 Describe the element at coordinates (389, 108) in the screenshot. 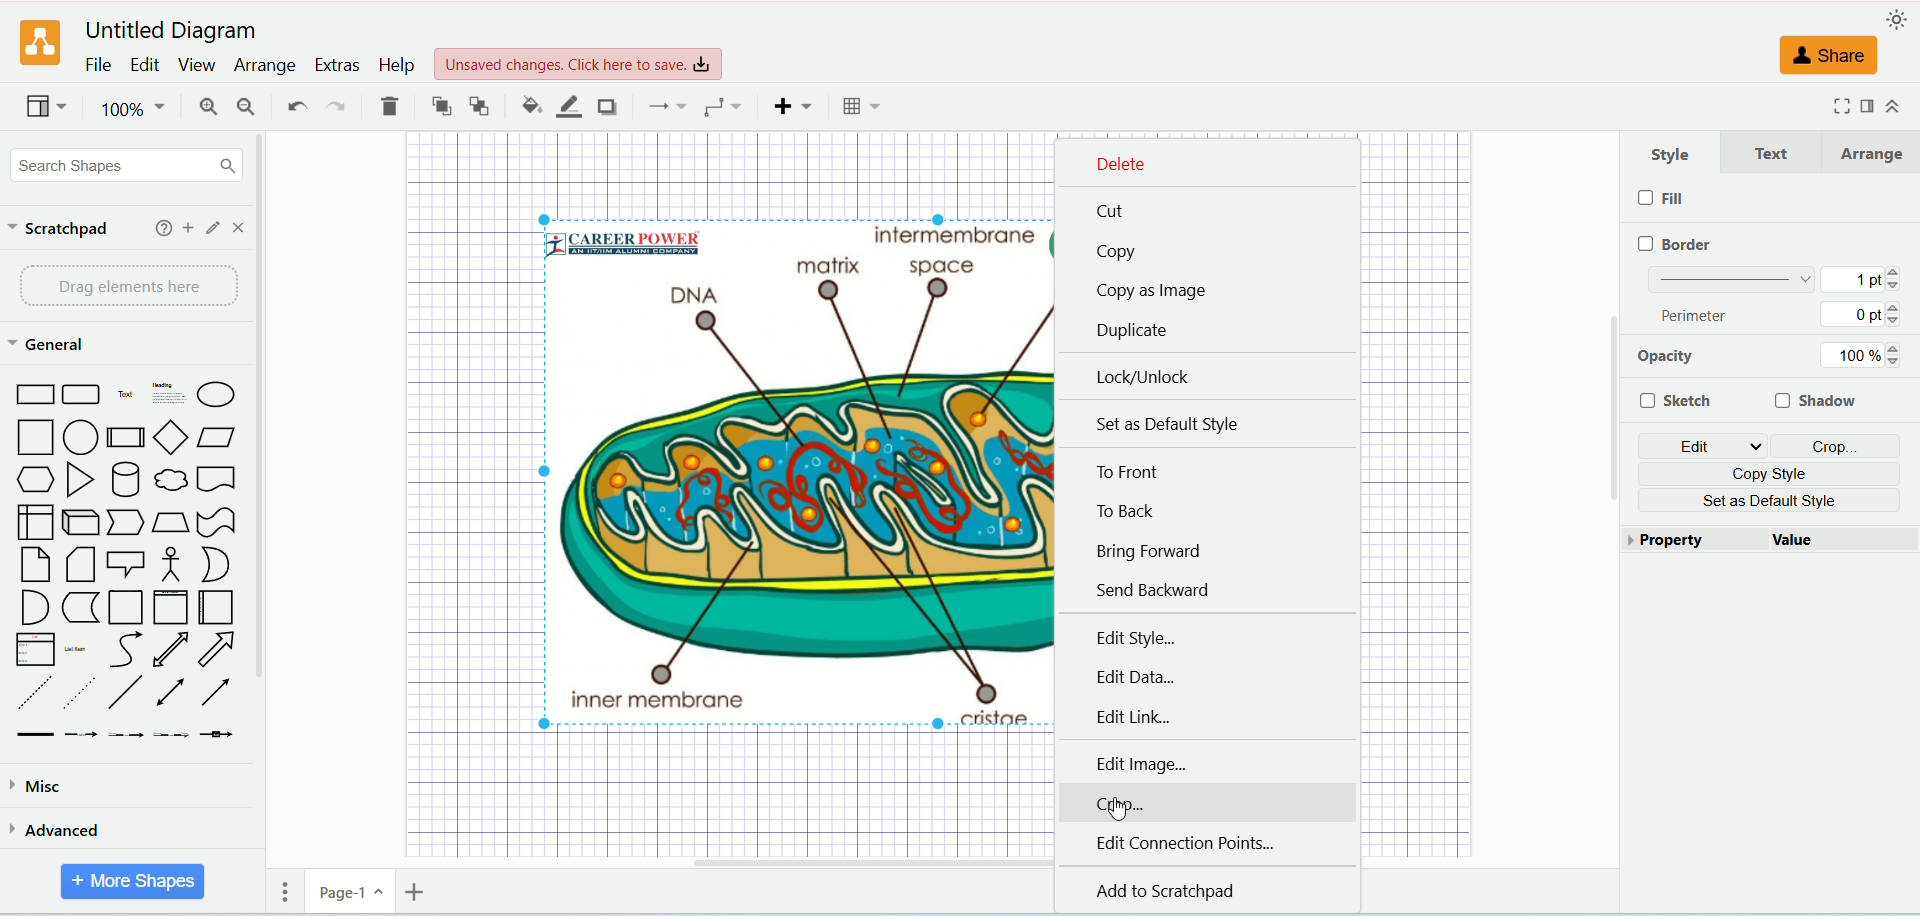

I see `delete` at that location.